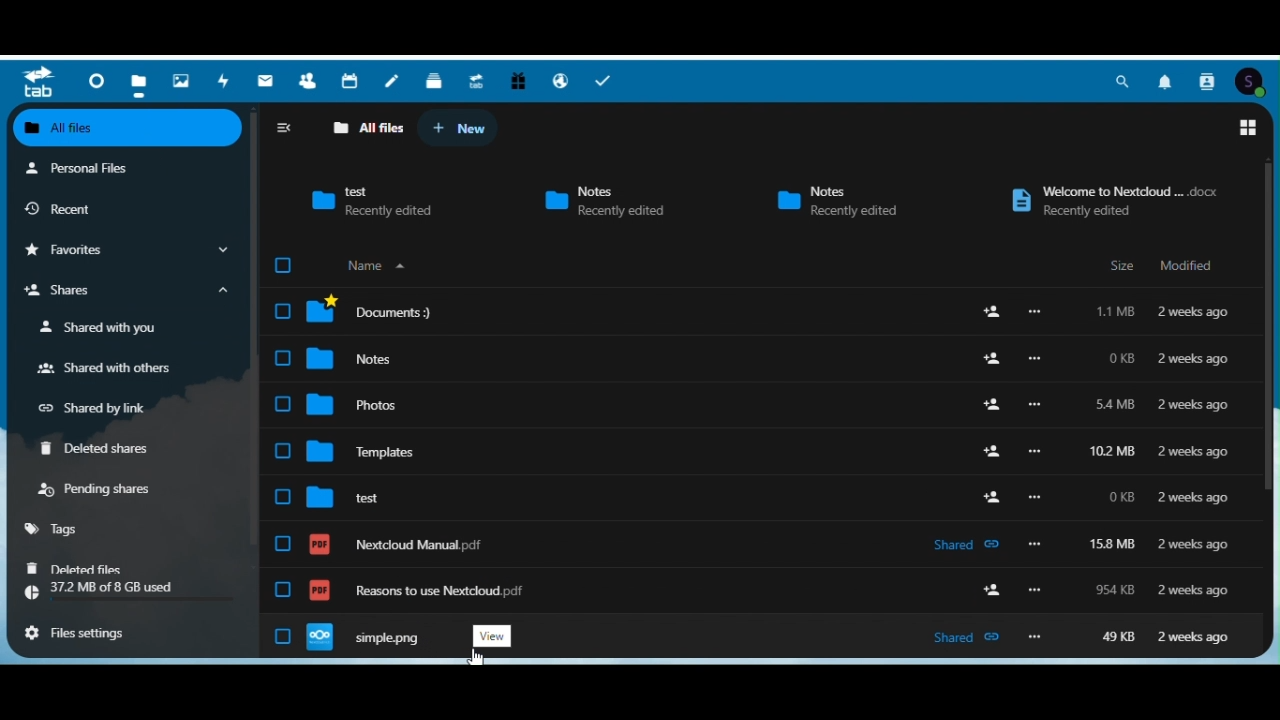 This screenshot has width=1280, height=720. Describe the element at coordinates (182, 77) in the screenshot. I see `Photos` at that location.